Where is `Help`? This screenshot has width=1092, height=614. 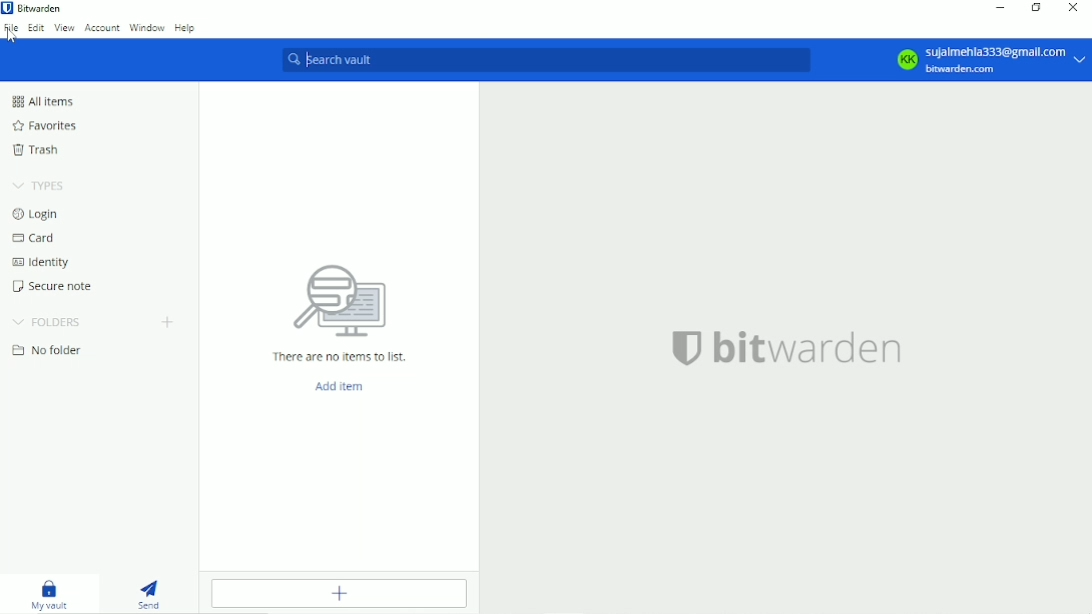
Help is located at coordinates (185, 28).